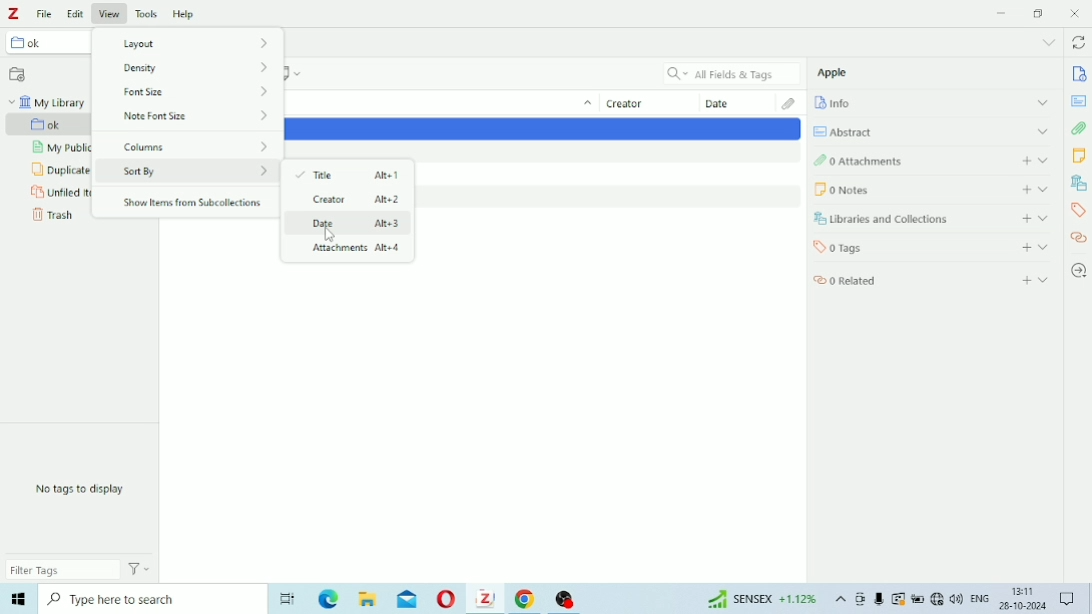 The image size is (1092, 614). I want to click on Related, so click(863, 281).